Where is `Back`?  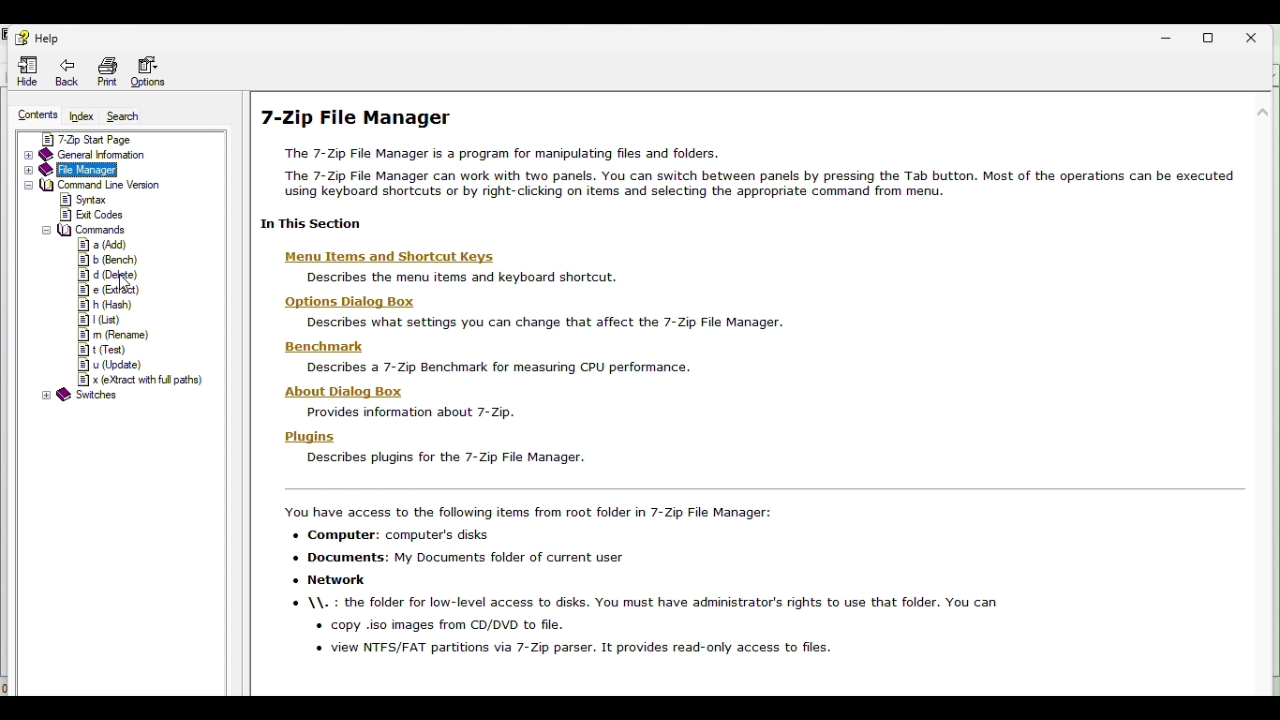
Back is located at coordinates (64, 70).